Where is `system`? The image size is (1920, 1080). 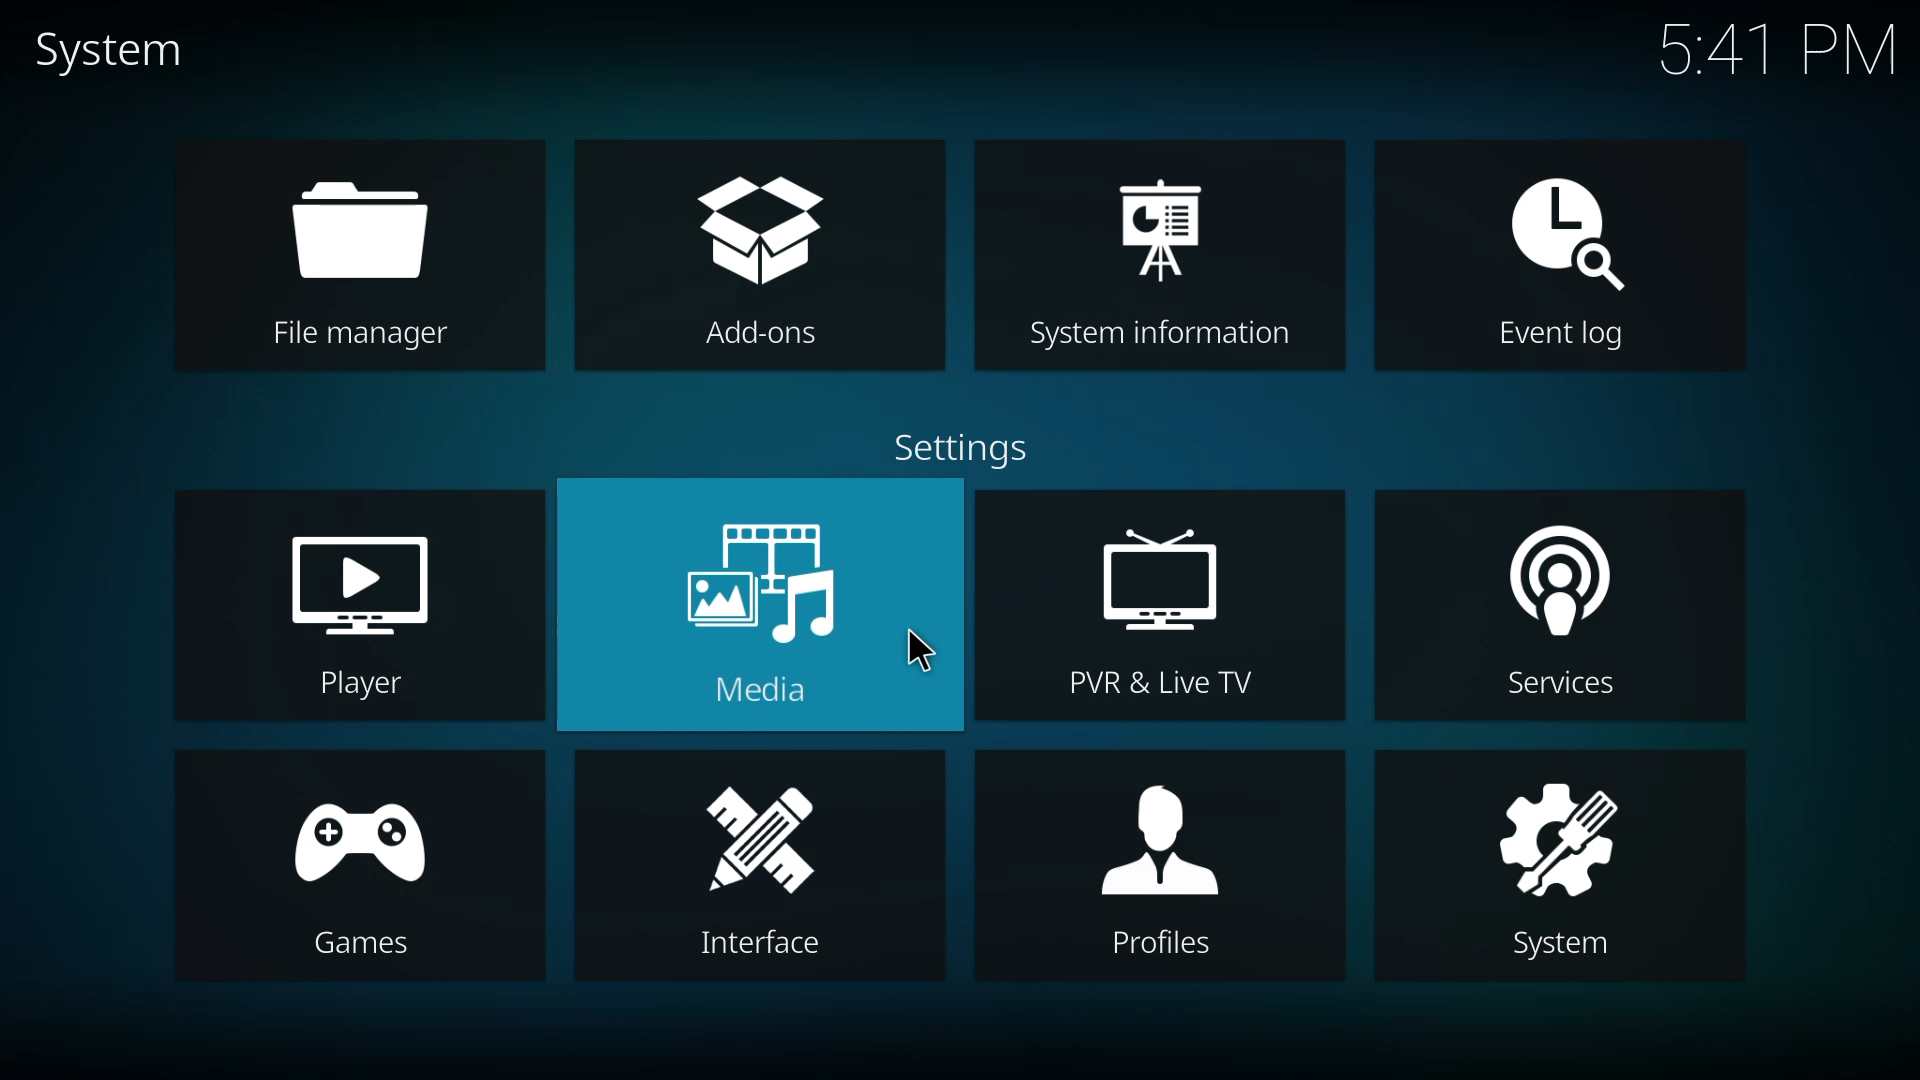
system is located at coordinates (1566, 867).